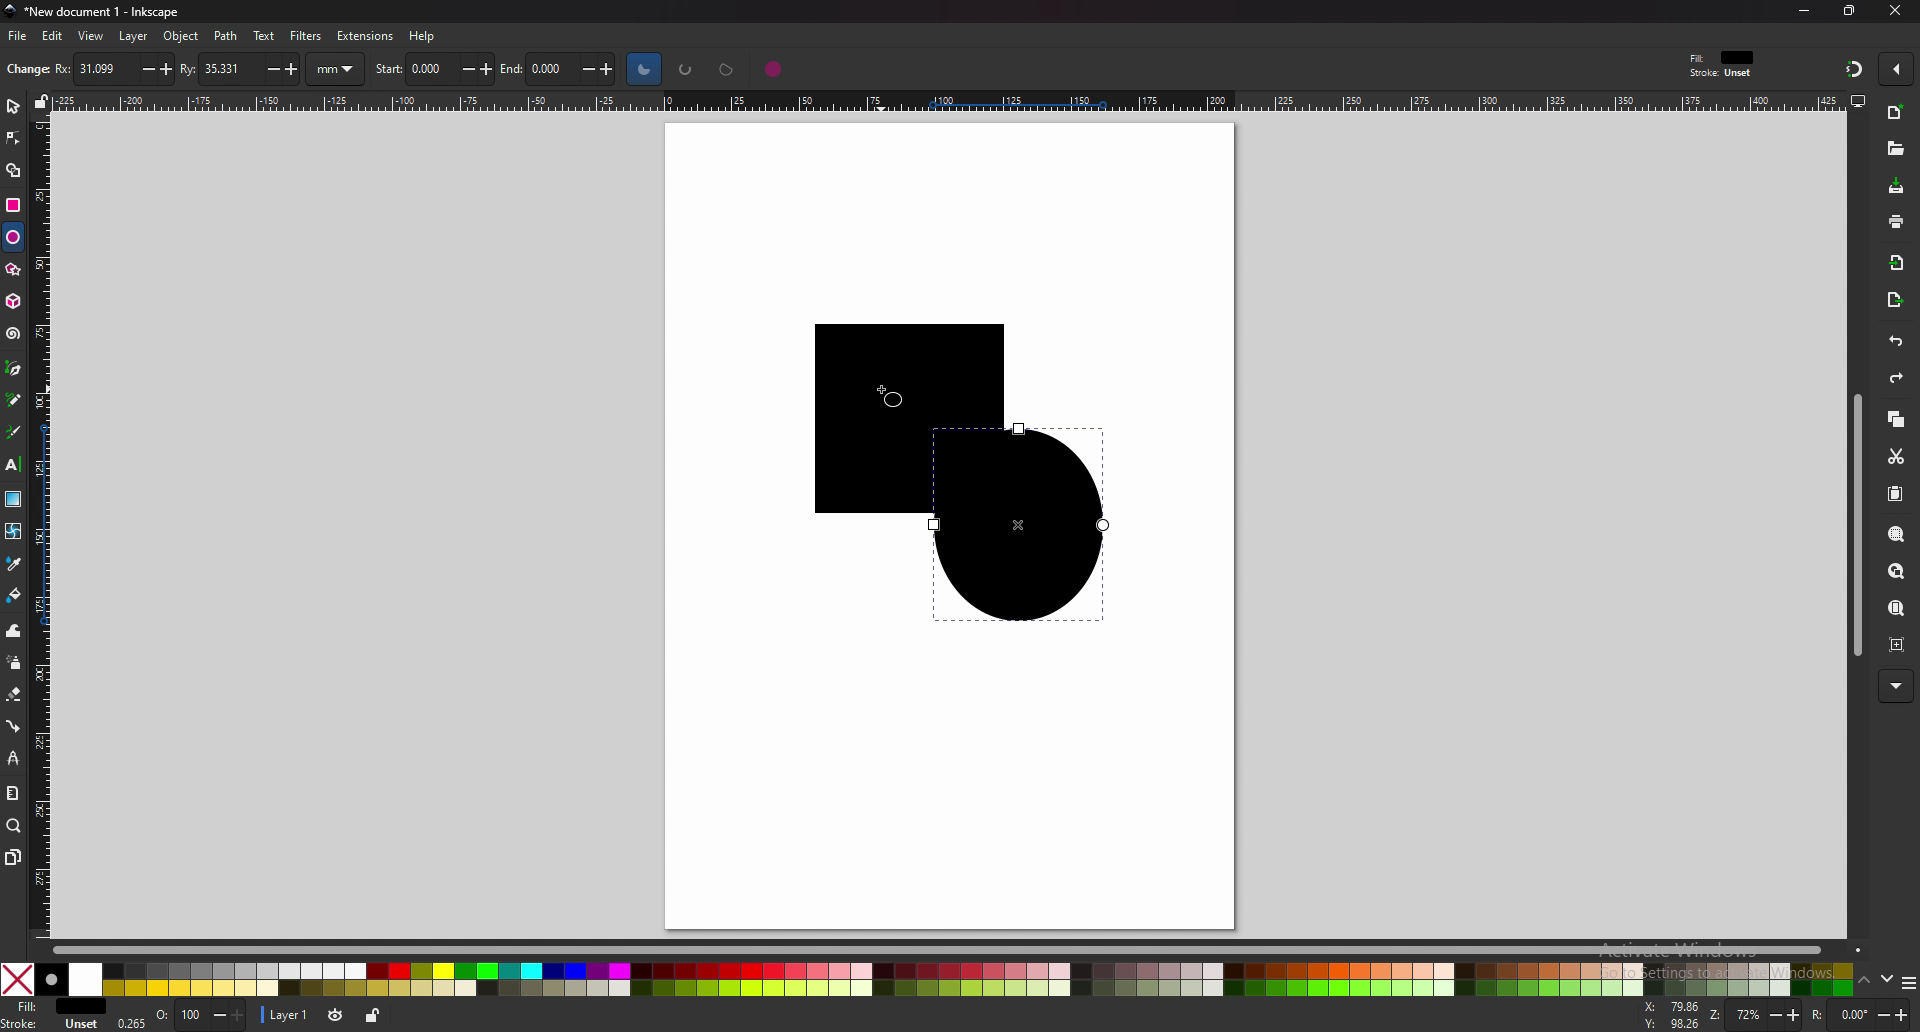  What do you see at coordinates (1806, 10) in the screenshot?
I see `minimize` at bounding box center [1806, 10].